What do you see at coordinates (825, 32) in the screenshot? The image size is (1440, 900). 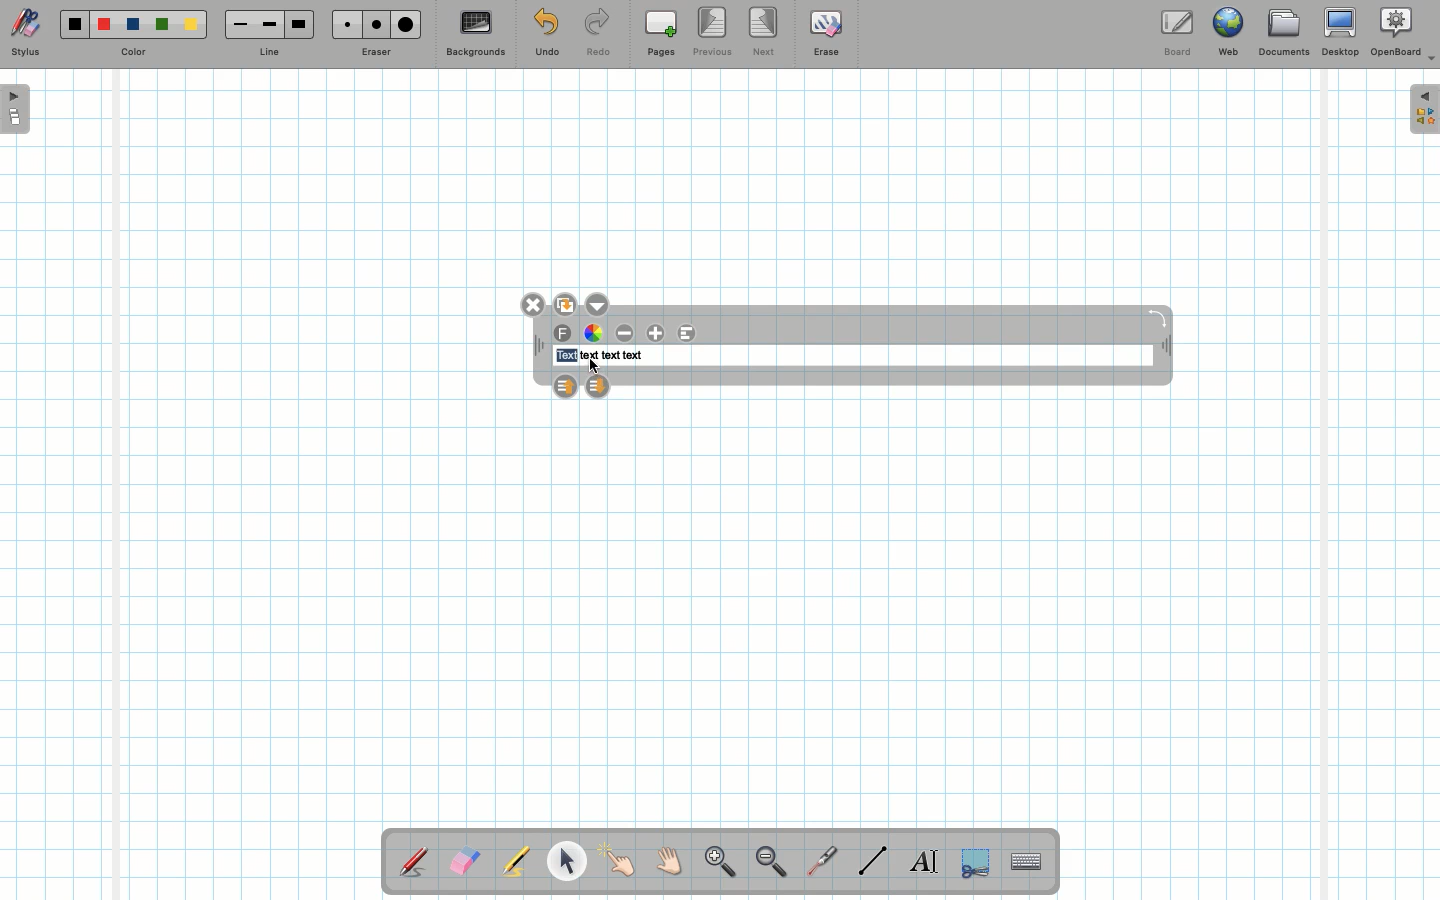 I see `Erase` at bounding box center [825, 32].